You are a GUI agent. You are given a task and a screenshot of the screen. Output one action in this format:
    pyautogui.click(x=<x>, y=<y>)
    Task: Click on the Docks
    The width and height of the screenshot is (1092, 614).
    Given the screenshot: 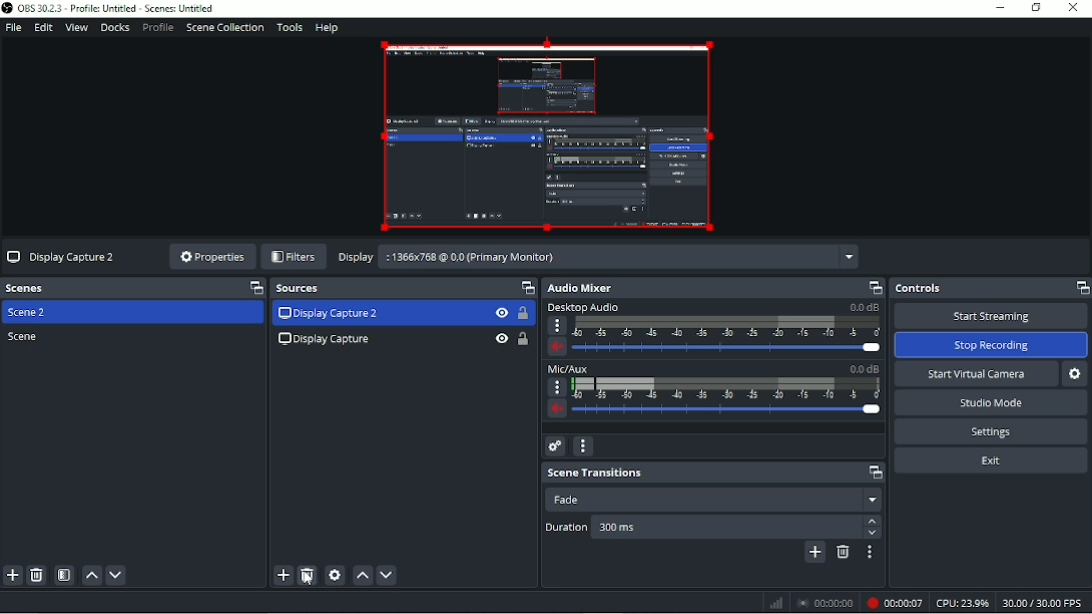 What is the action you would take?
    pyautogui.click(x=116, y=28)
    